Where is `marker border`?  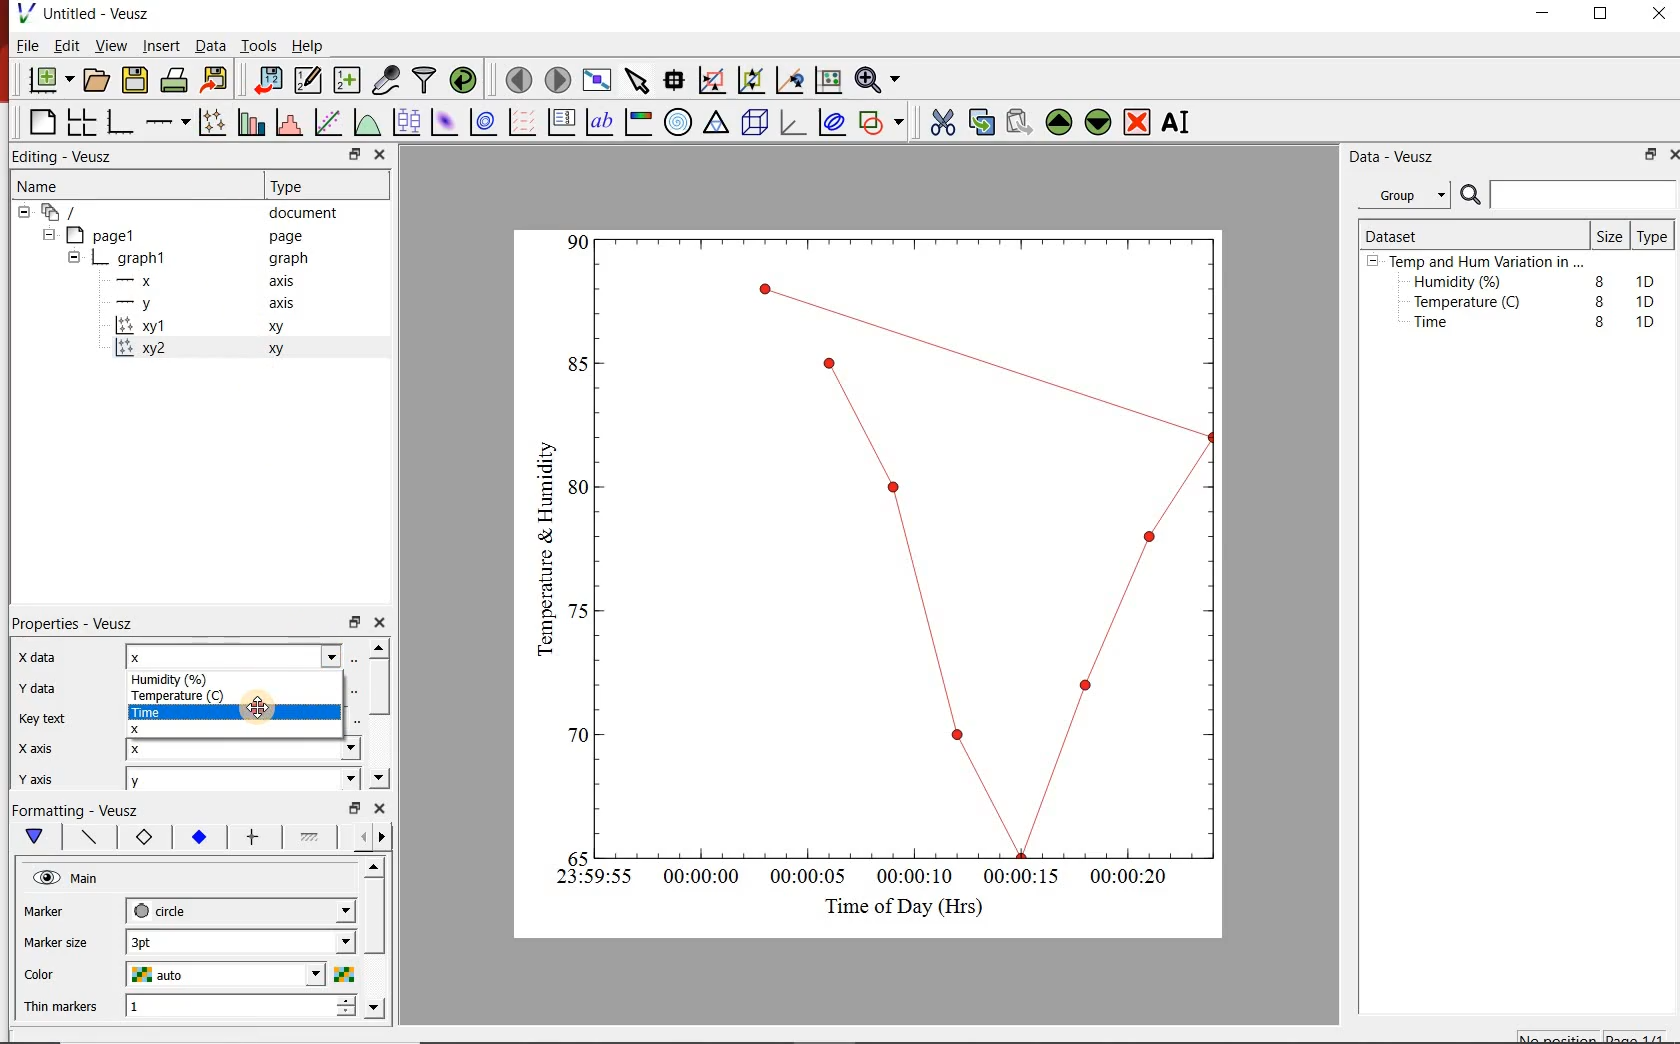 marker border is located at coordinates (145, 840).